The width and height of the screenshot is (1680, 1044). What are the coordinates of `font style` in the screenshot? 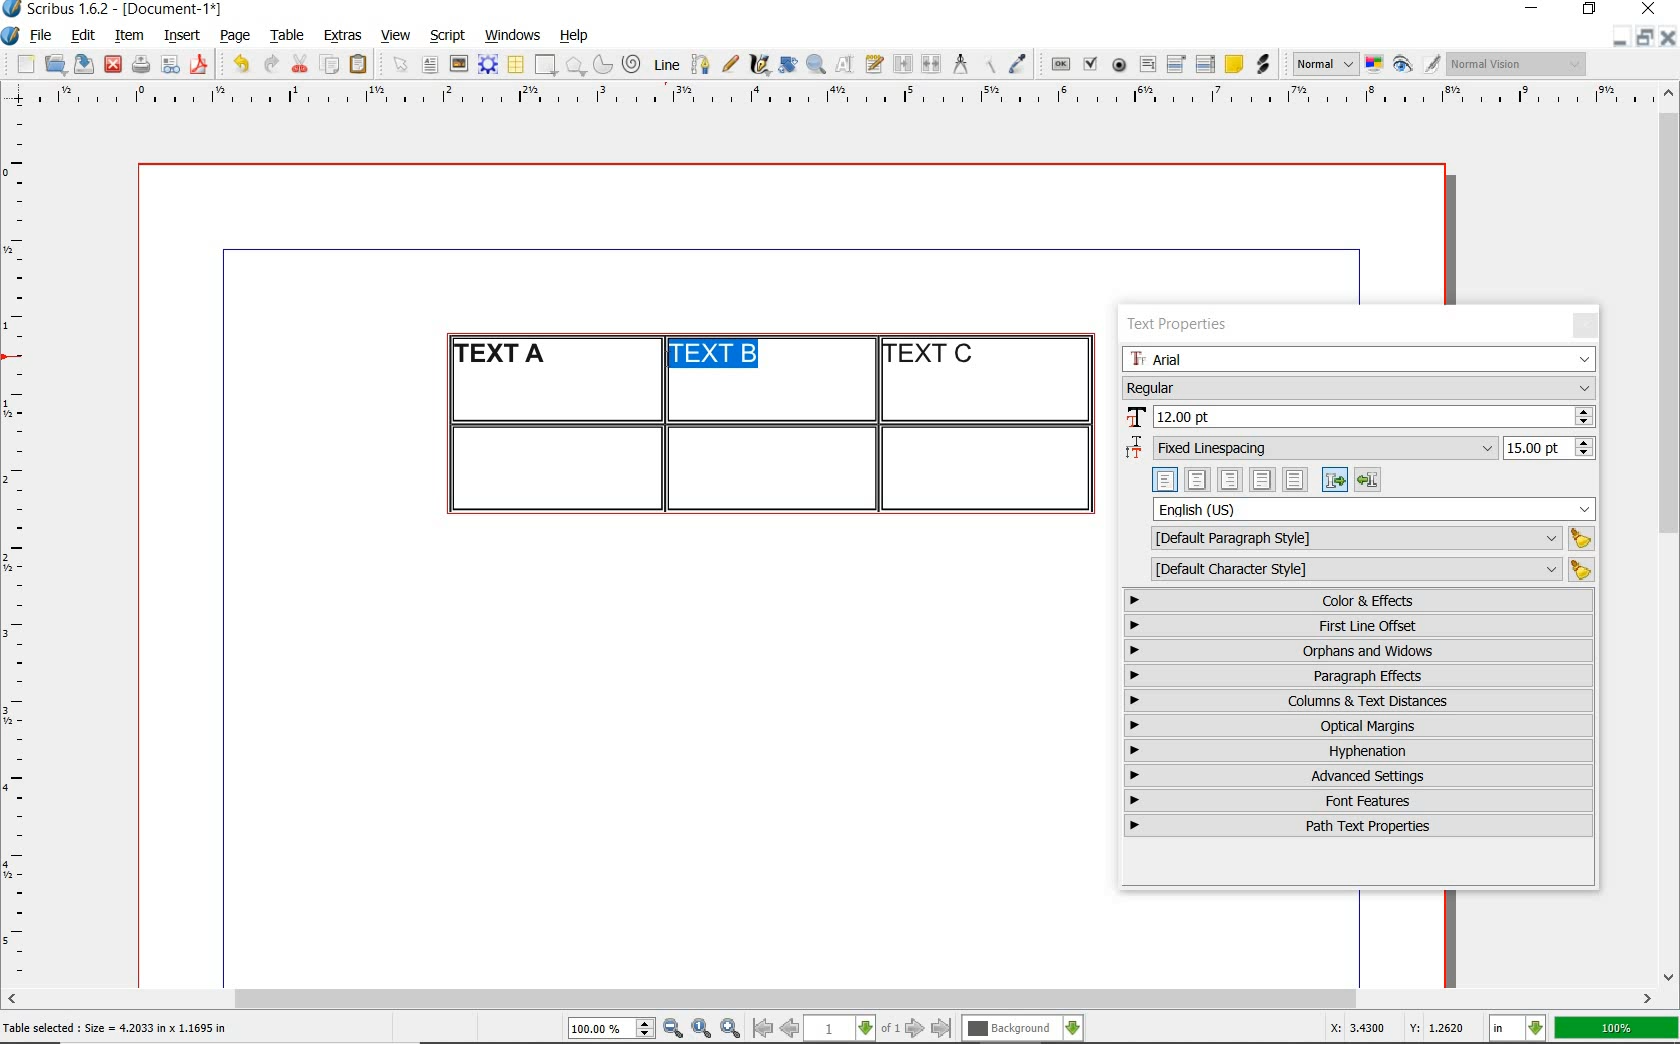 It's located at (1359, 387).